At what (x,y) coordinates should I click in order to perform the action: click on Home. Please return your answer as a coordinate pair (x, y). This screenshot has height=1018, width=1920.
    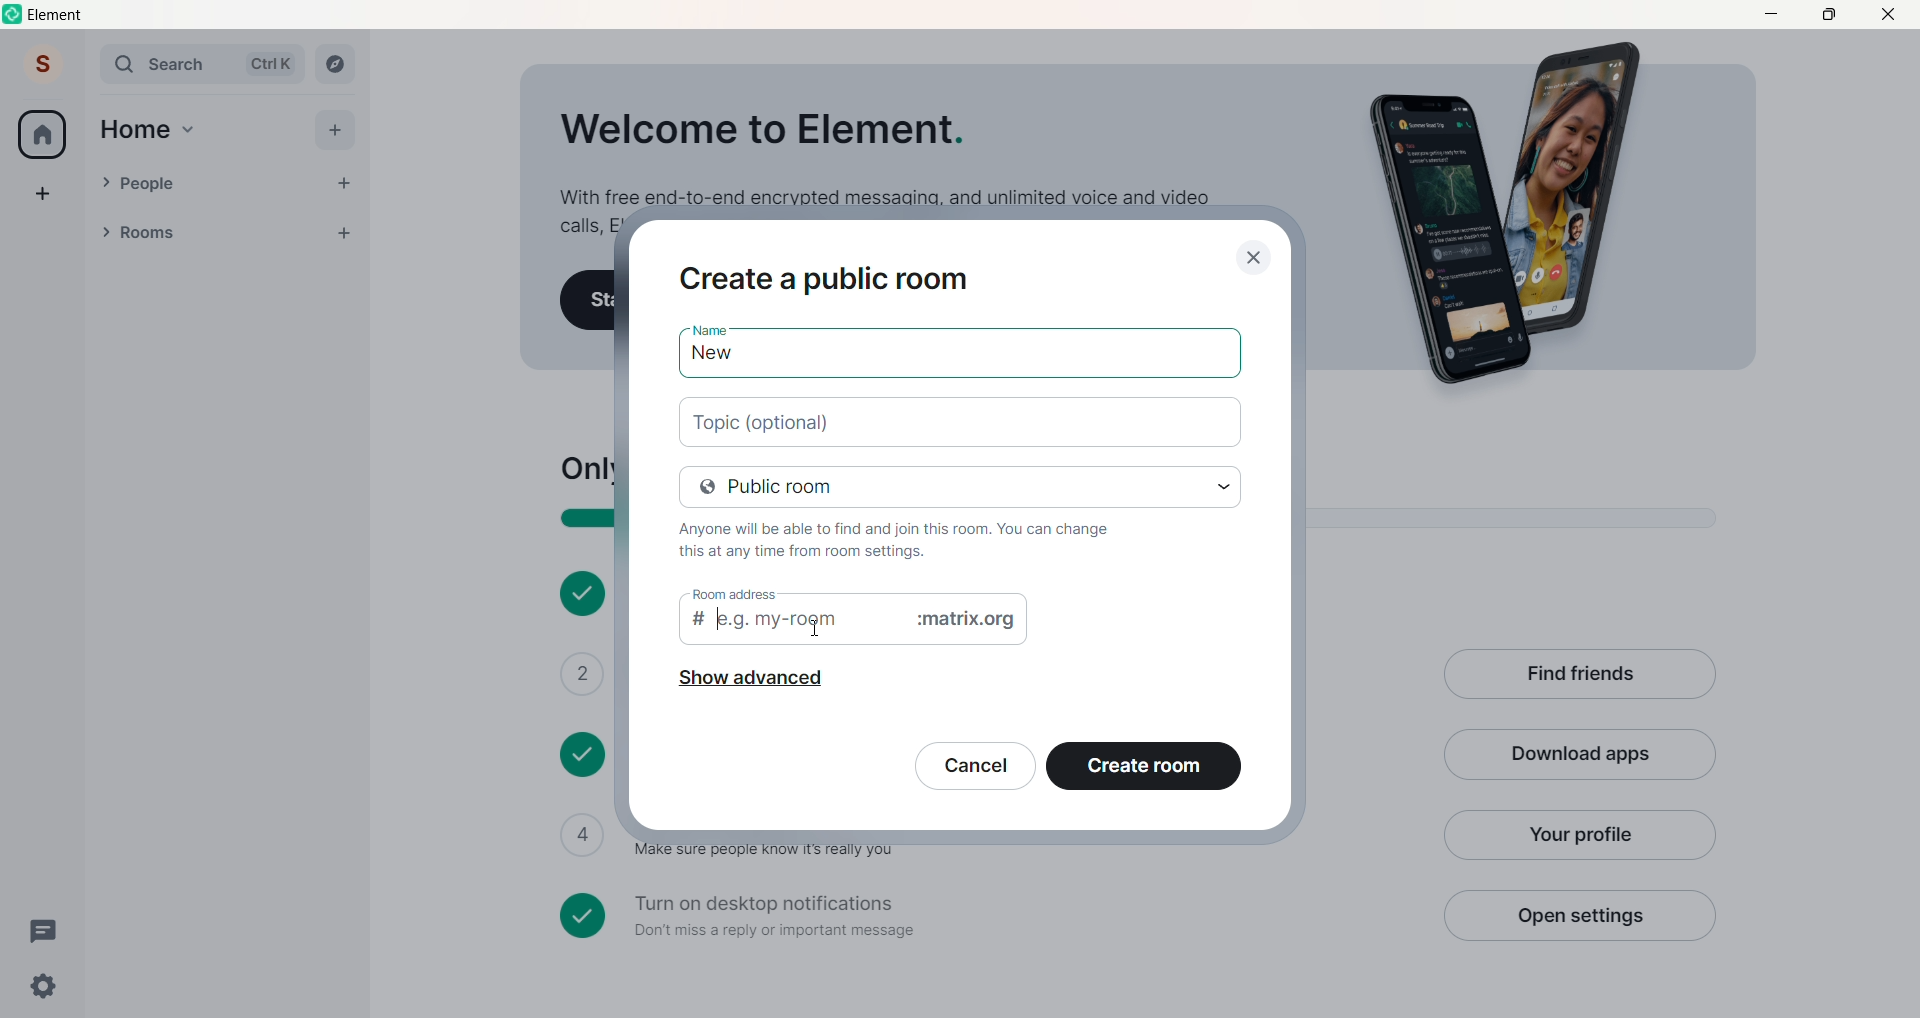
    Looking at the image, I should click on (135, 130).